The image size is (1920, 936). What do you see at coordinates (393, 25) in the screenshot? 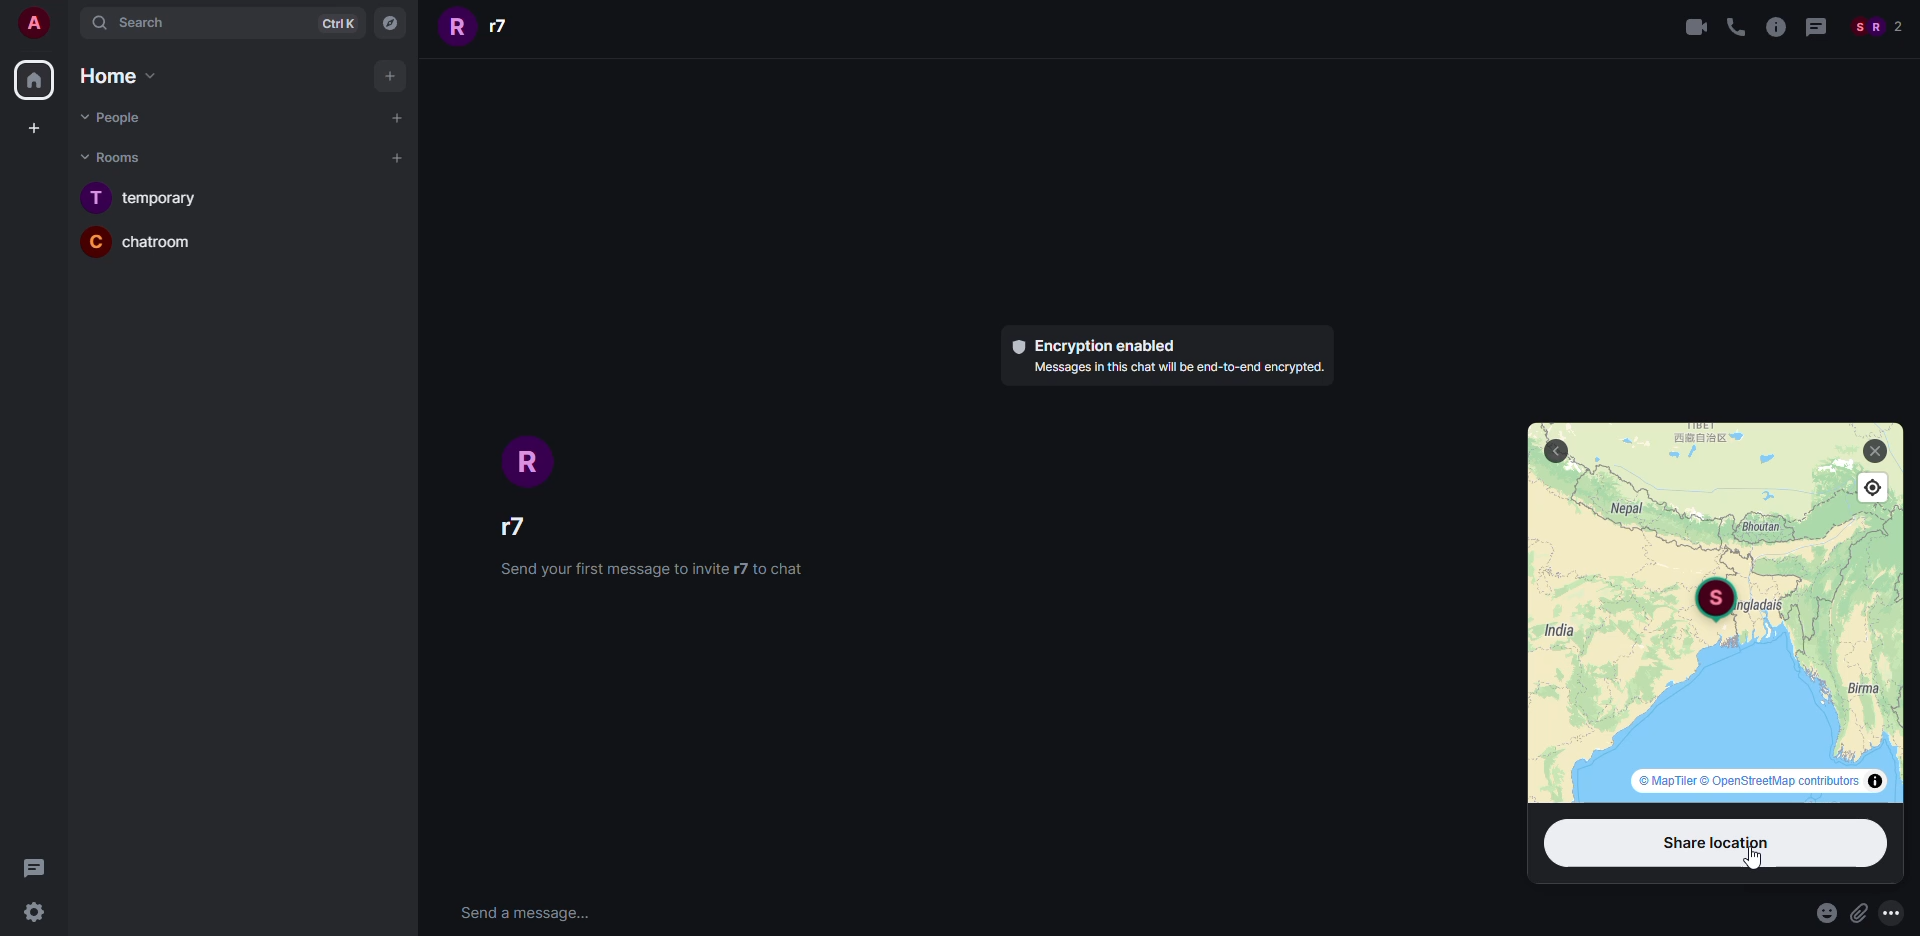
I see `Explore rooms` at bounding box center [393, 25].